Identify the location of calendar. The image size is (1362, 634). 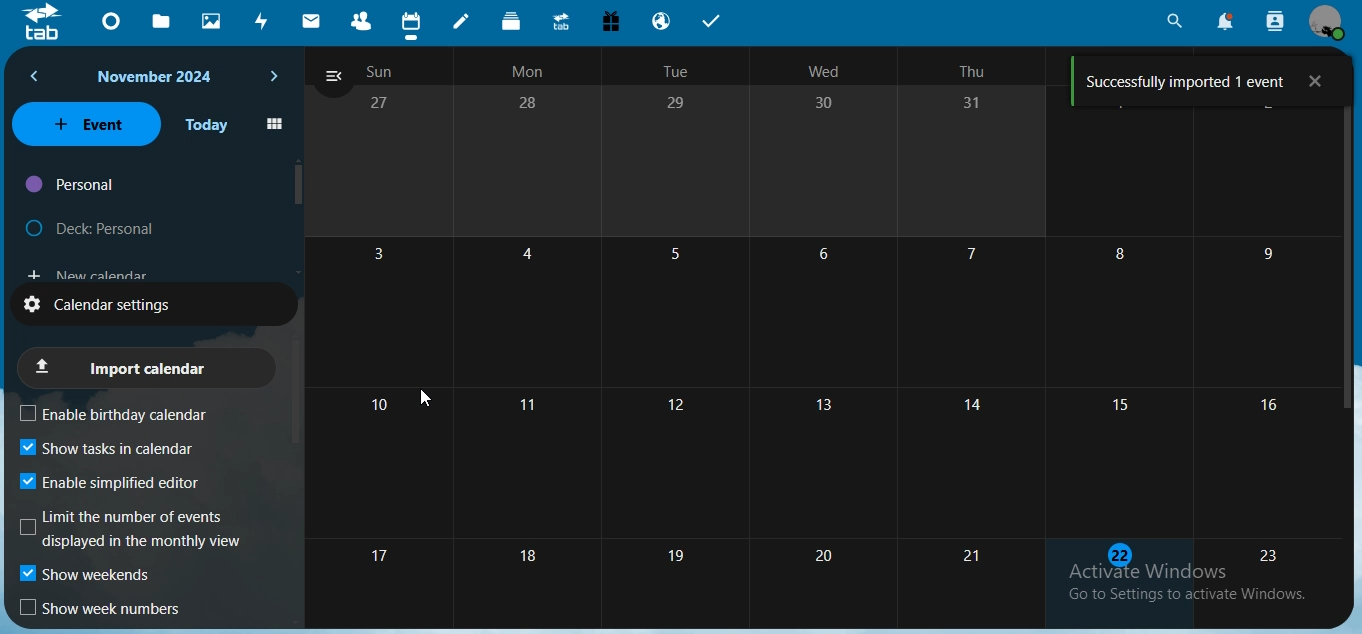
(840, 364).